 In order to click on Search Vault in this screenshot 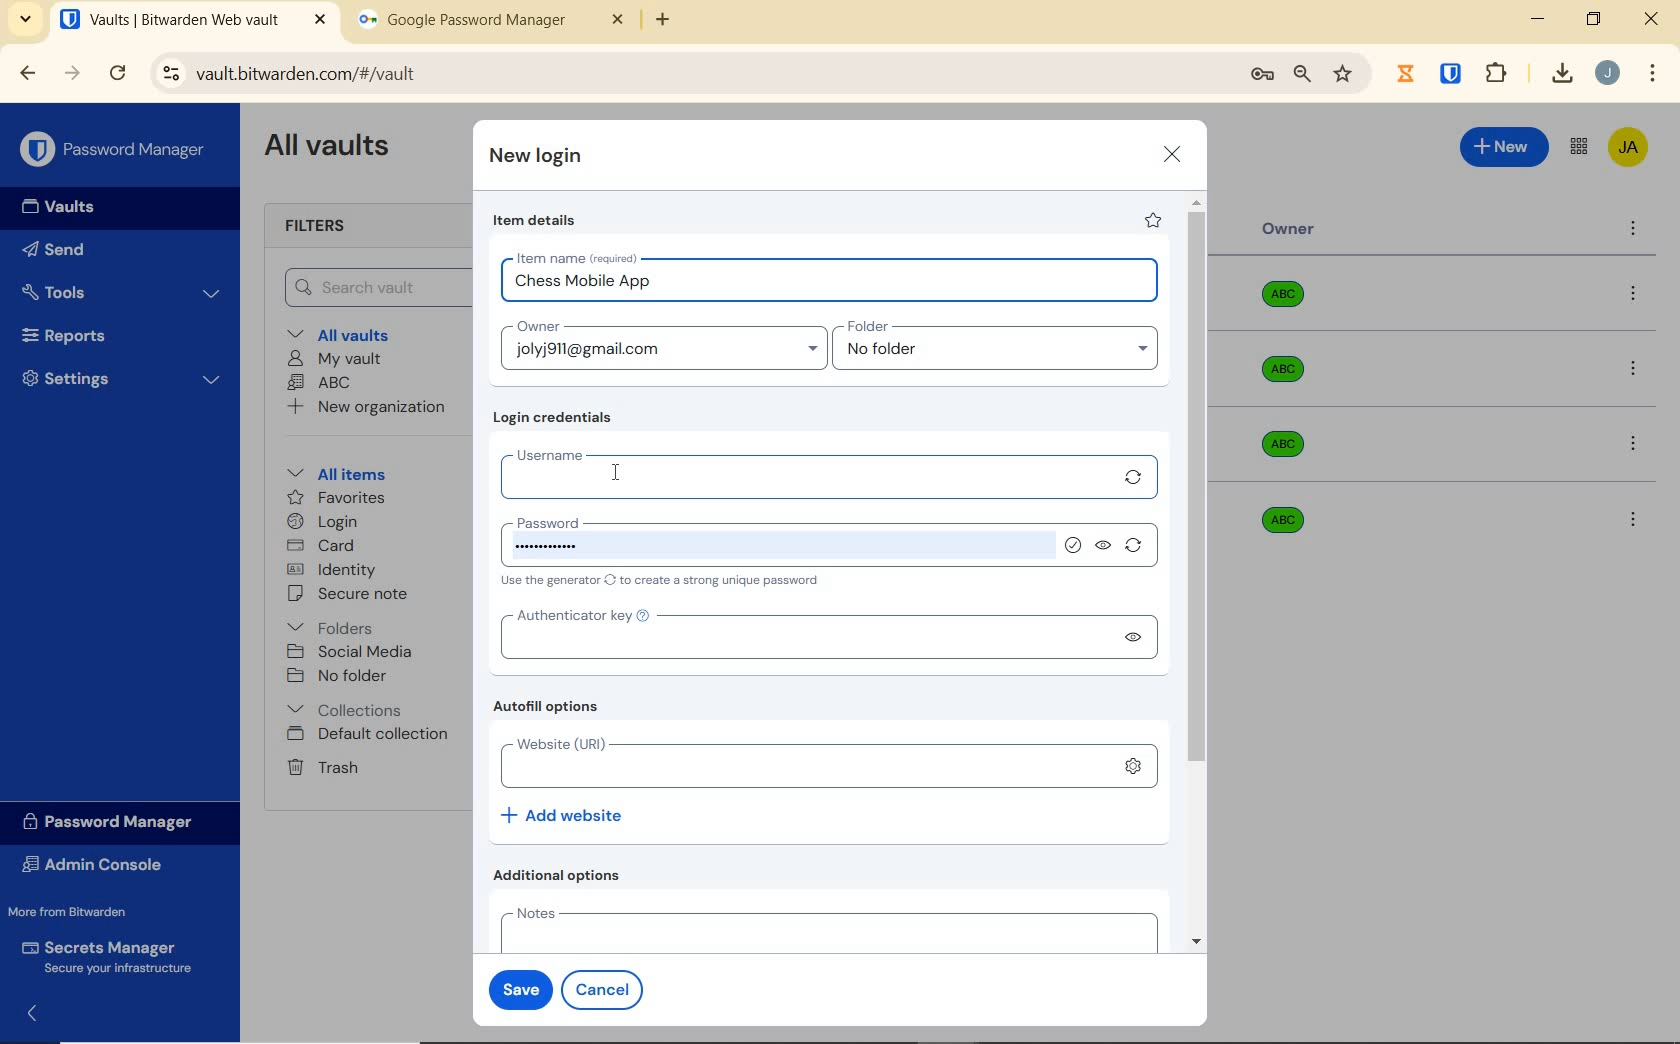, I will do `click(371, 287)`.